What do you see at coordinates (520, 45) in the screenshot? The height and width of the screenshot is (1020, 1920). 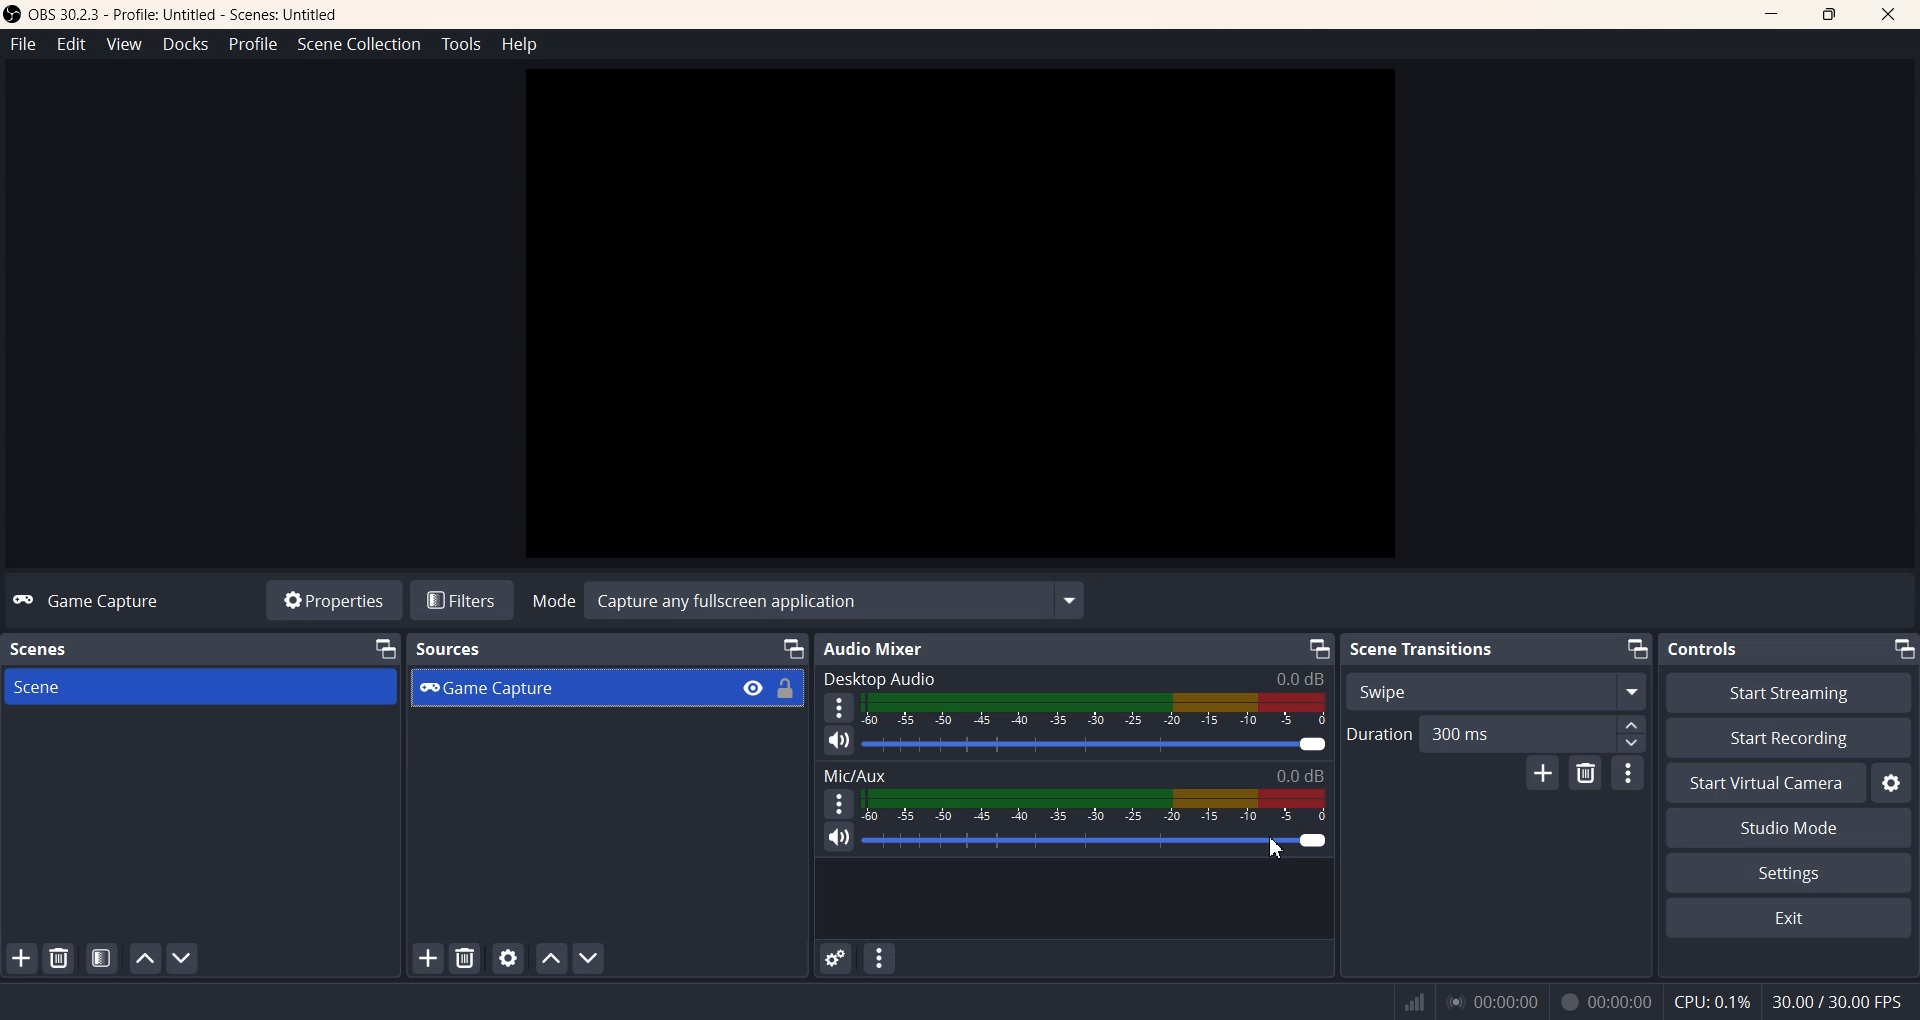 I see `Help` at bounding box center [520, 45].